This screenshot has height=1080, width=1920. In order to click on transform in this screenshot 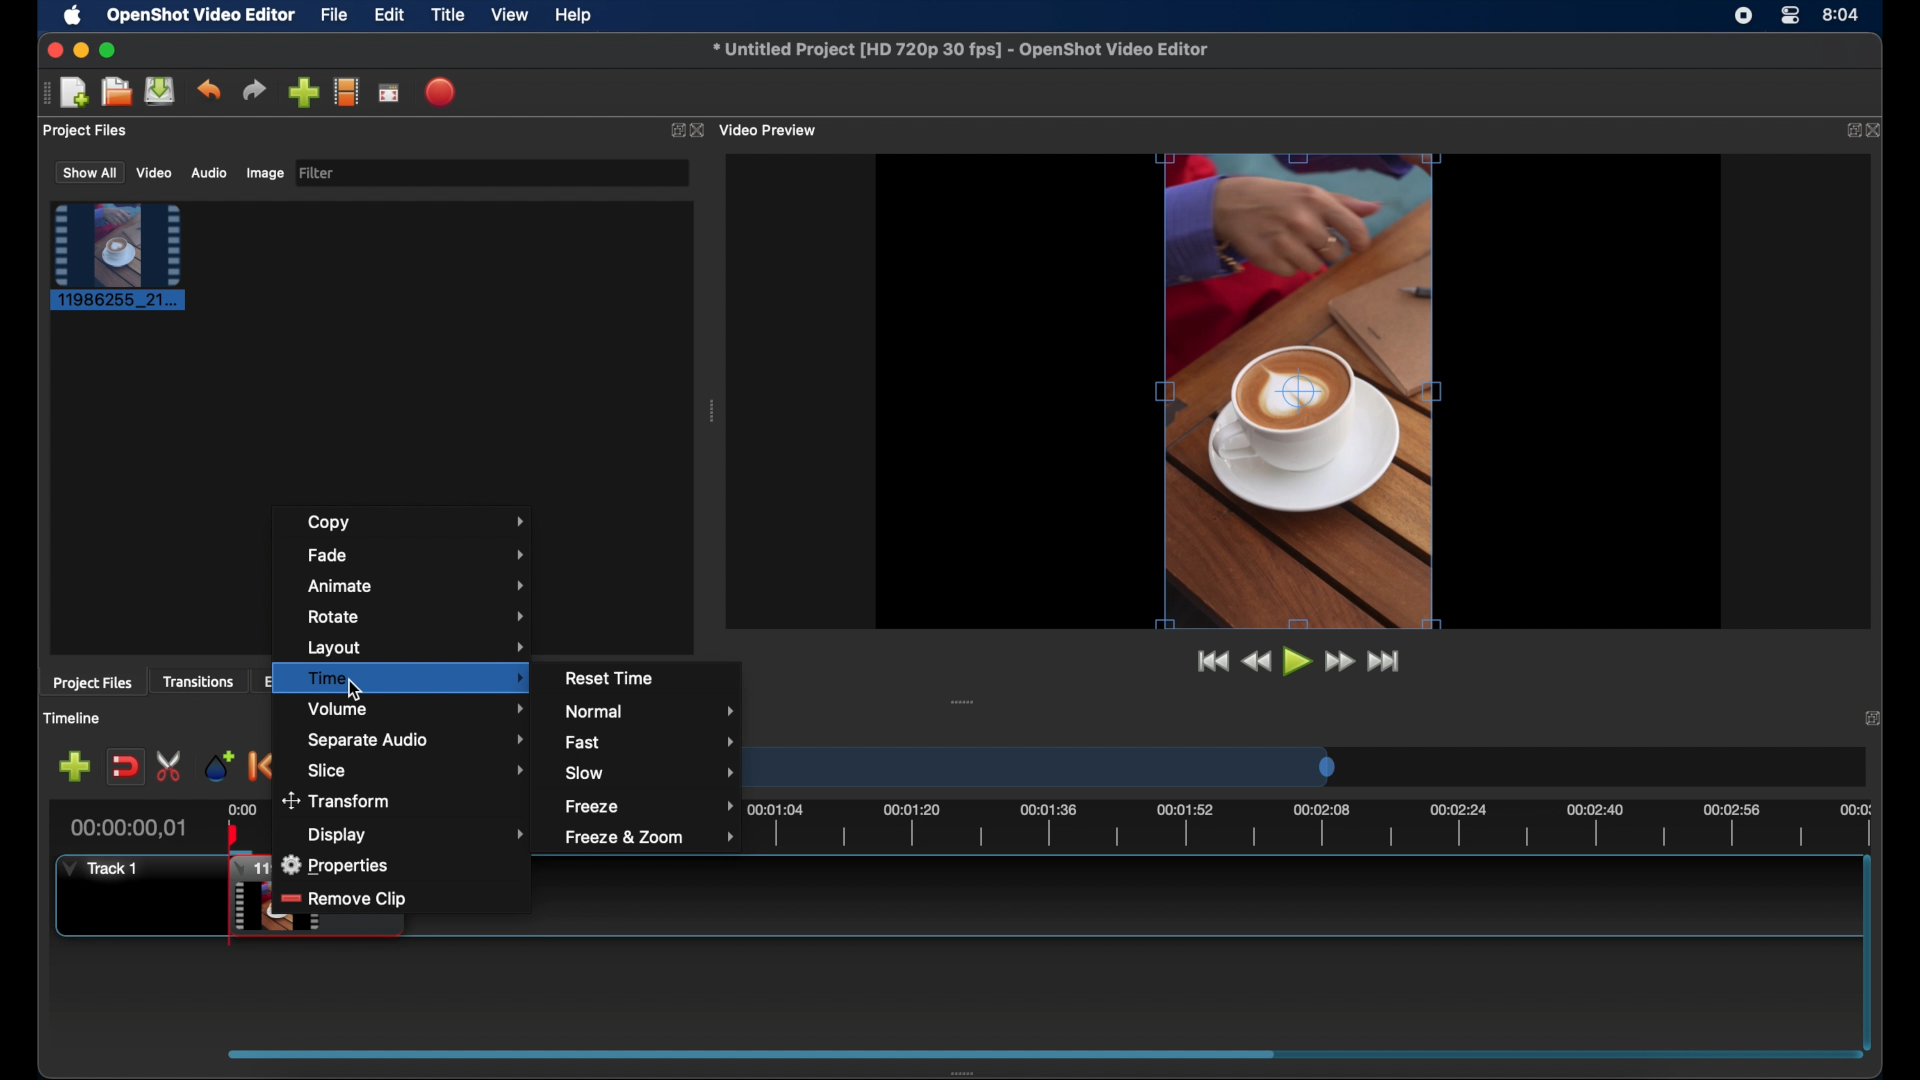, I will do `click(338, 799)`.